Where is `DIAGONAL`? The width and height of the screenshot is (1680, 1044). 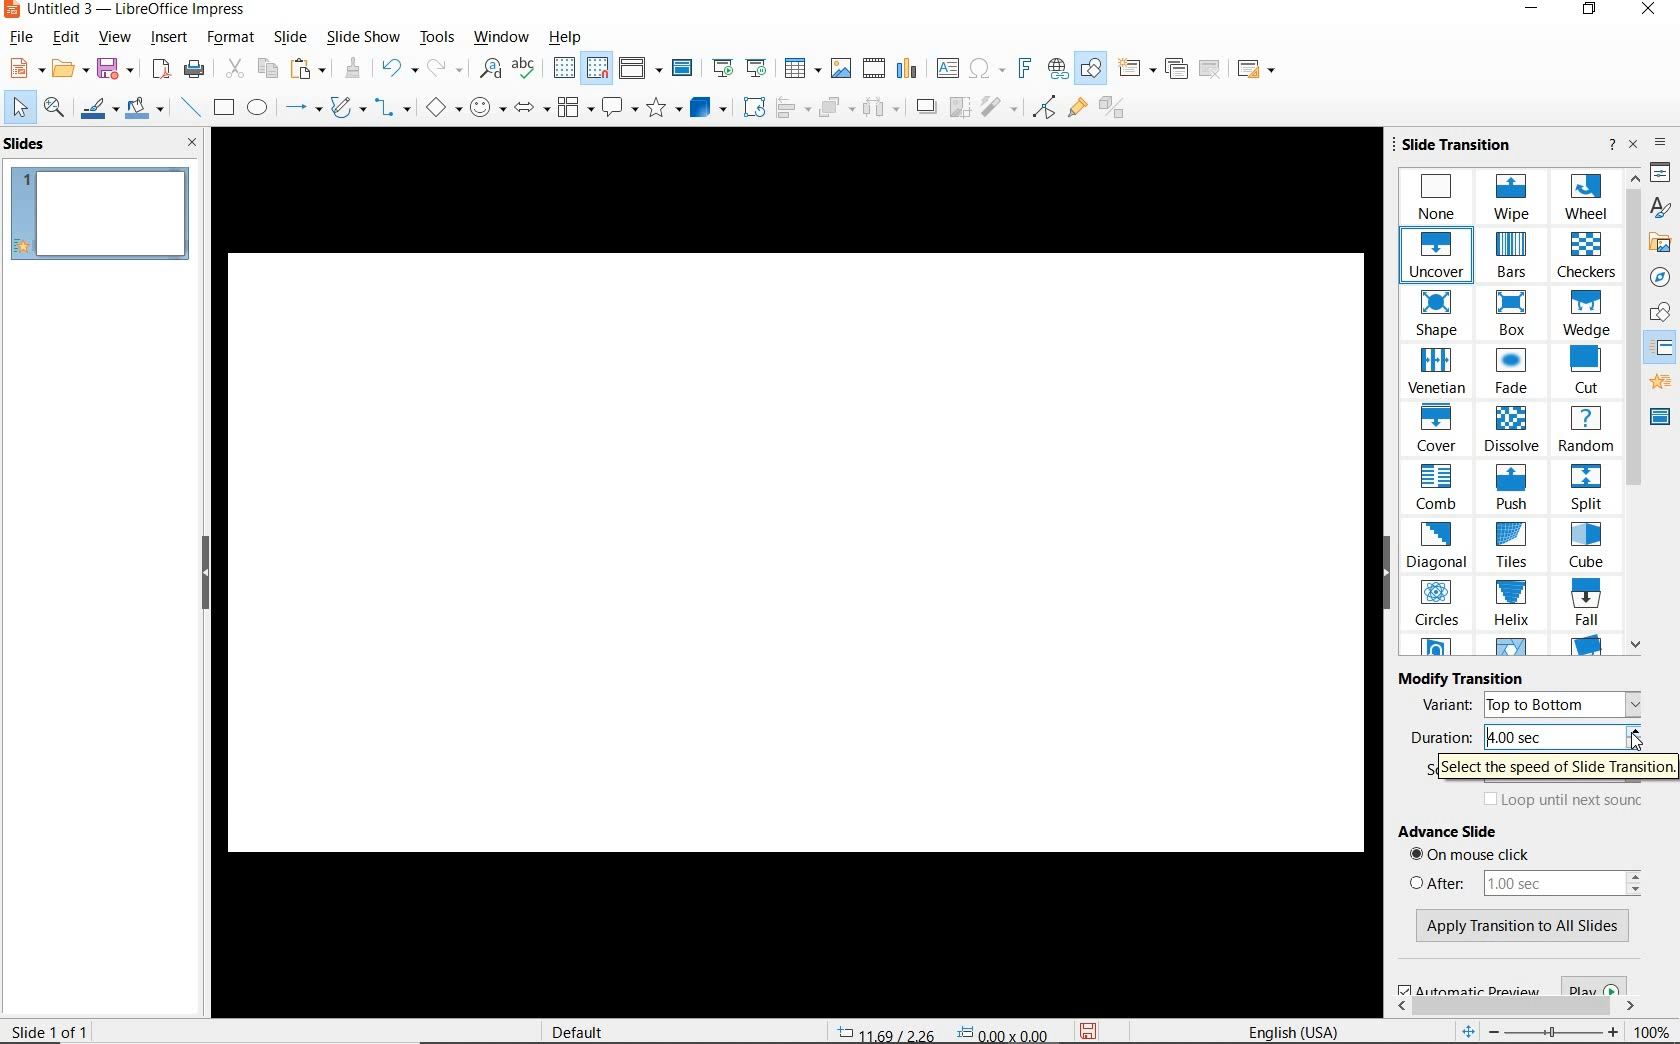
DIAGONAL is located at coordinates (1438, 546).